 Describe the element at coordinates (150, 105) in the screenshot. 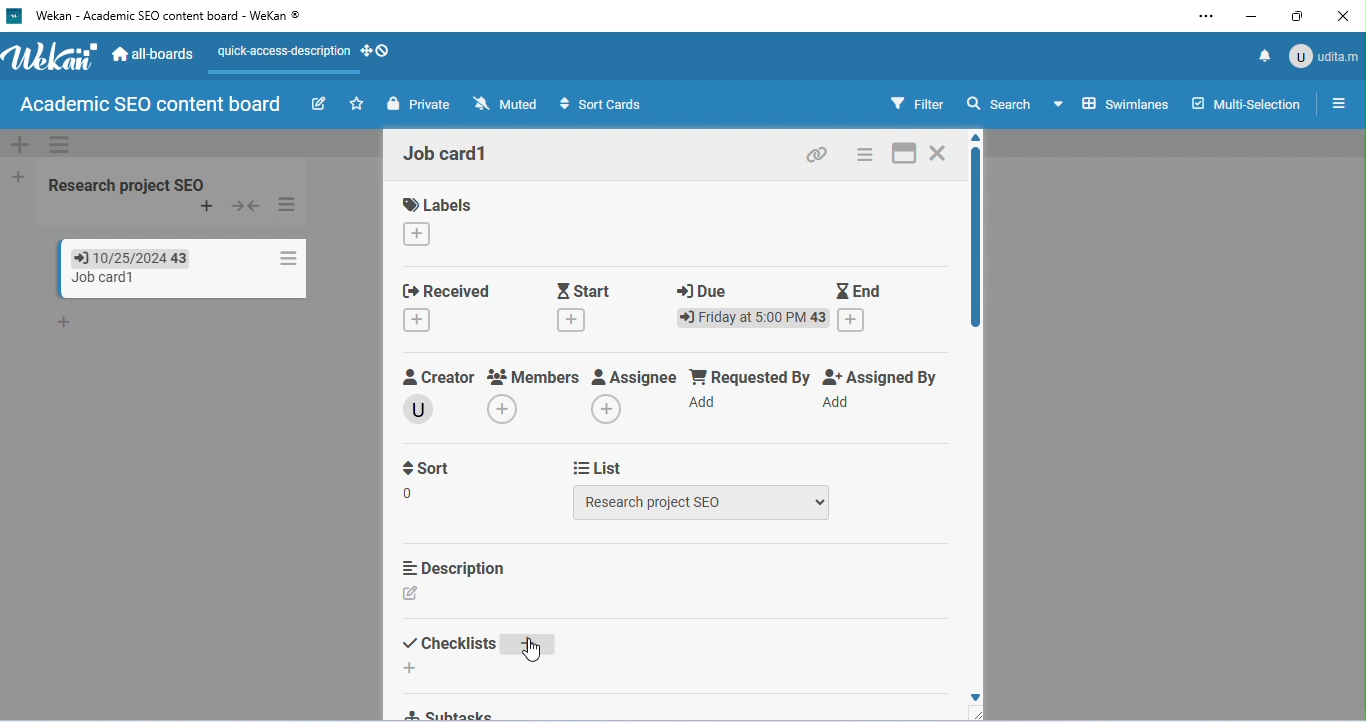

I see `board name: academic SEO content board` at that location.